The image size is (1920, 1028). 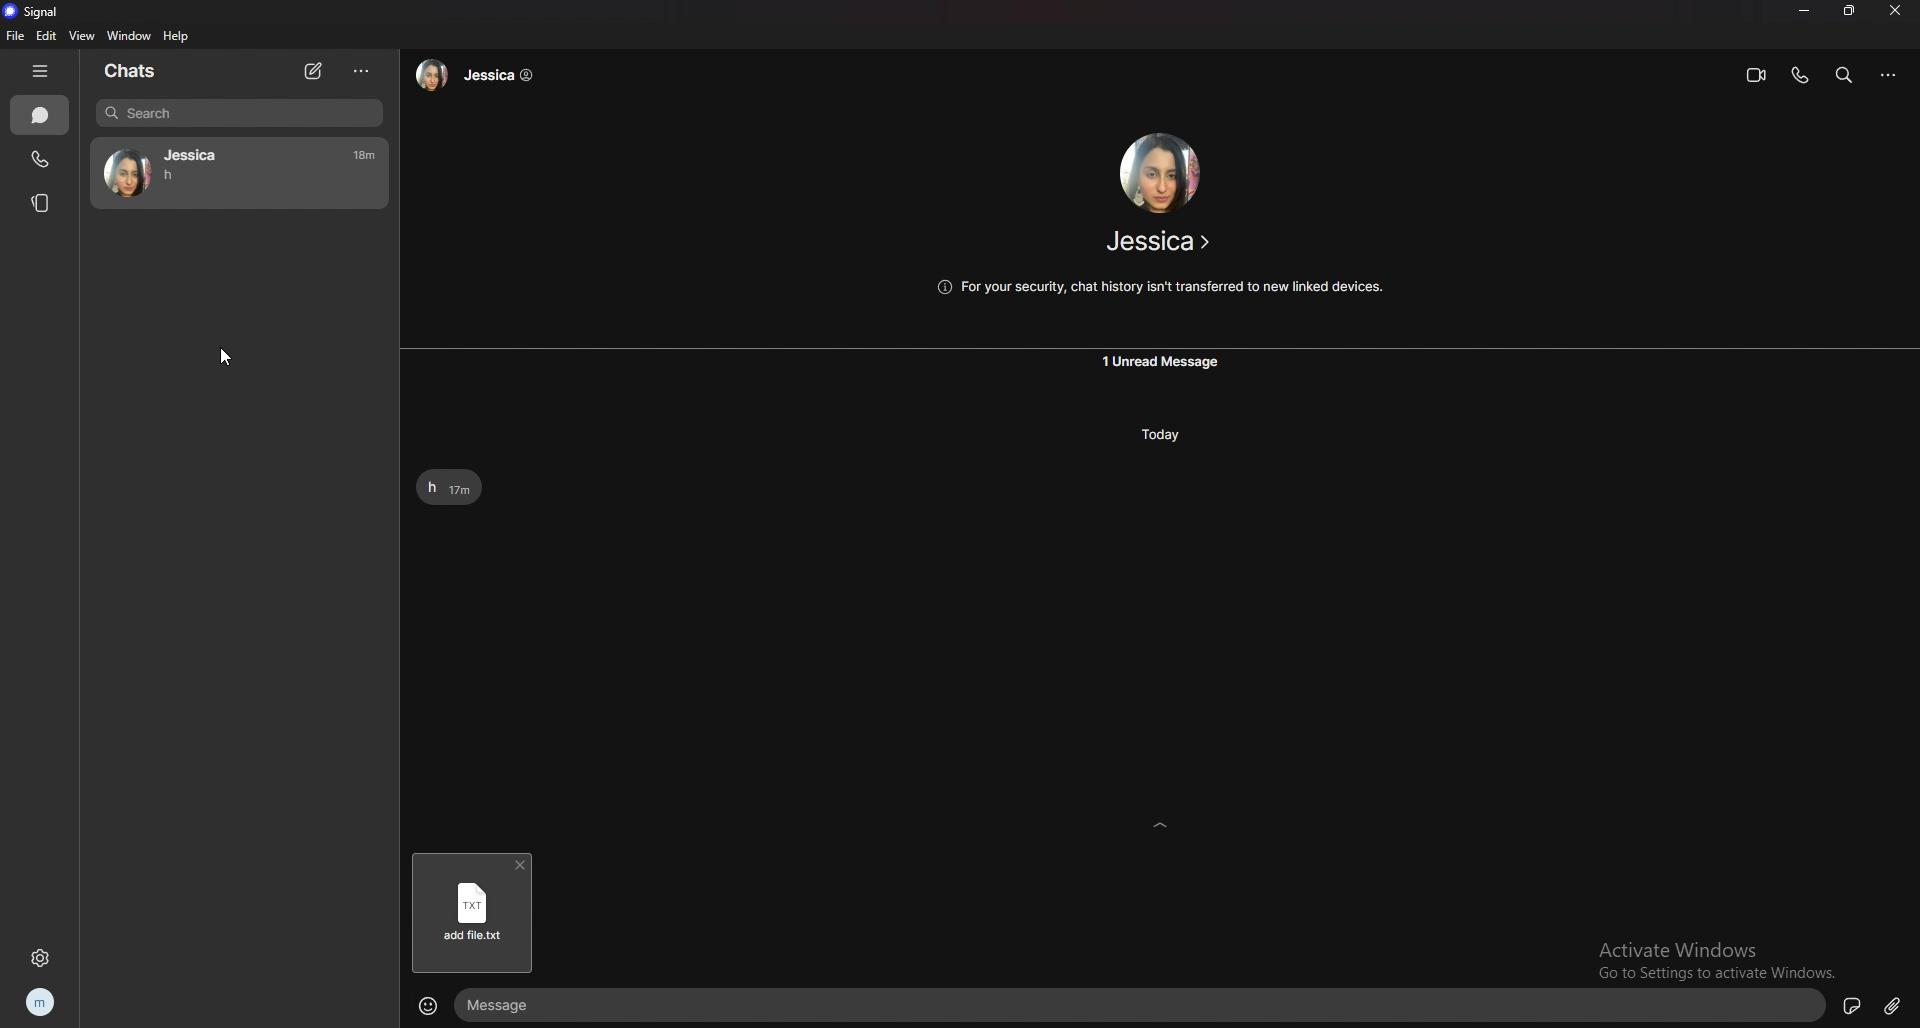 What do you see at coordinates (361, 73) in the screenshot?
I see `options` at bounding box center [361, 73].